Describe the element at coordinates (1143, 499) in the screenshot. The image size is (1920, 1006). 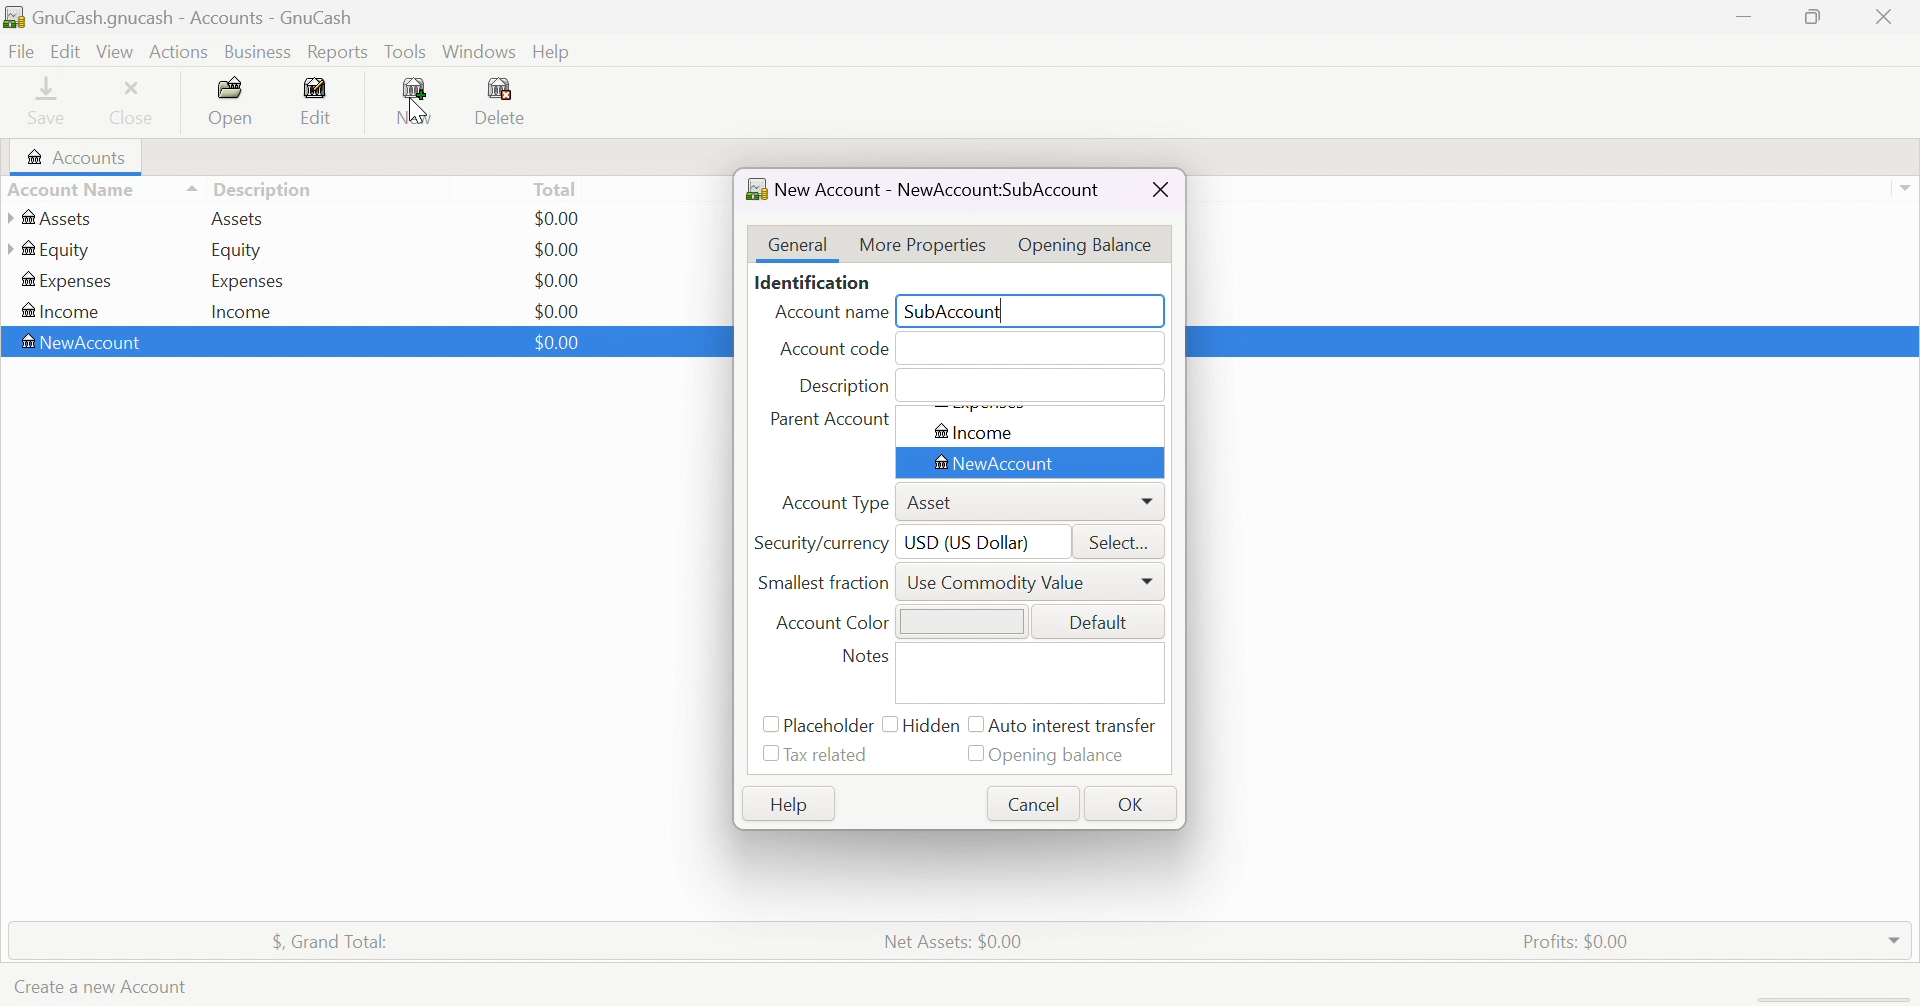
I see `Drop Down` at that location.